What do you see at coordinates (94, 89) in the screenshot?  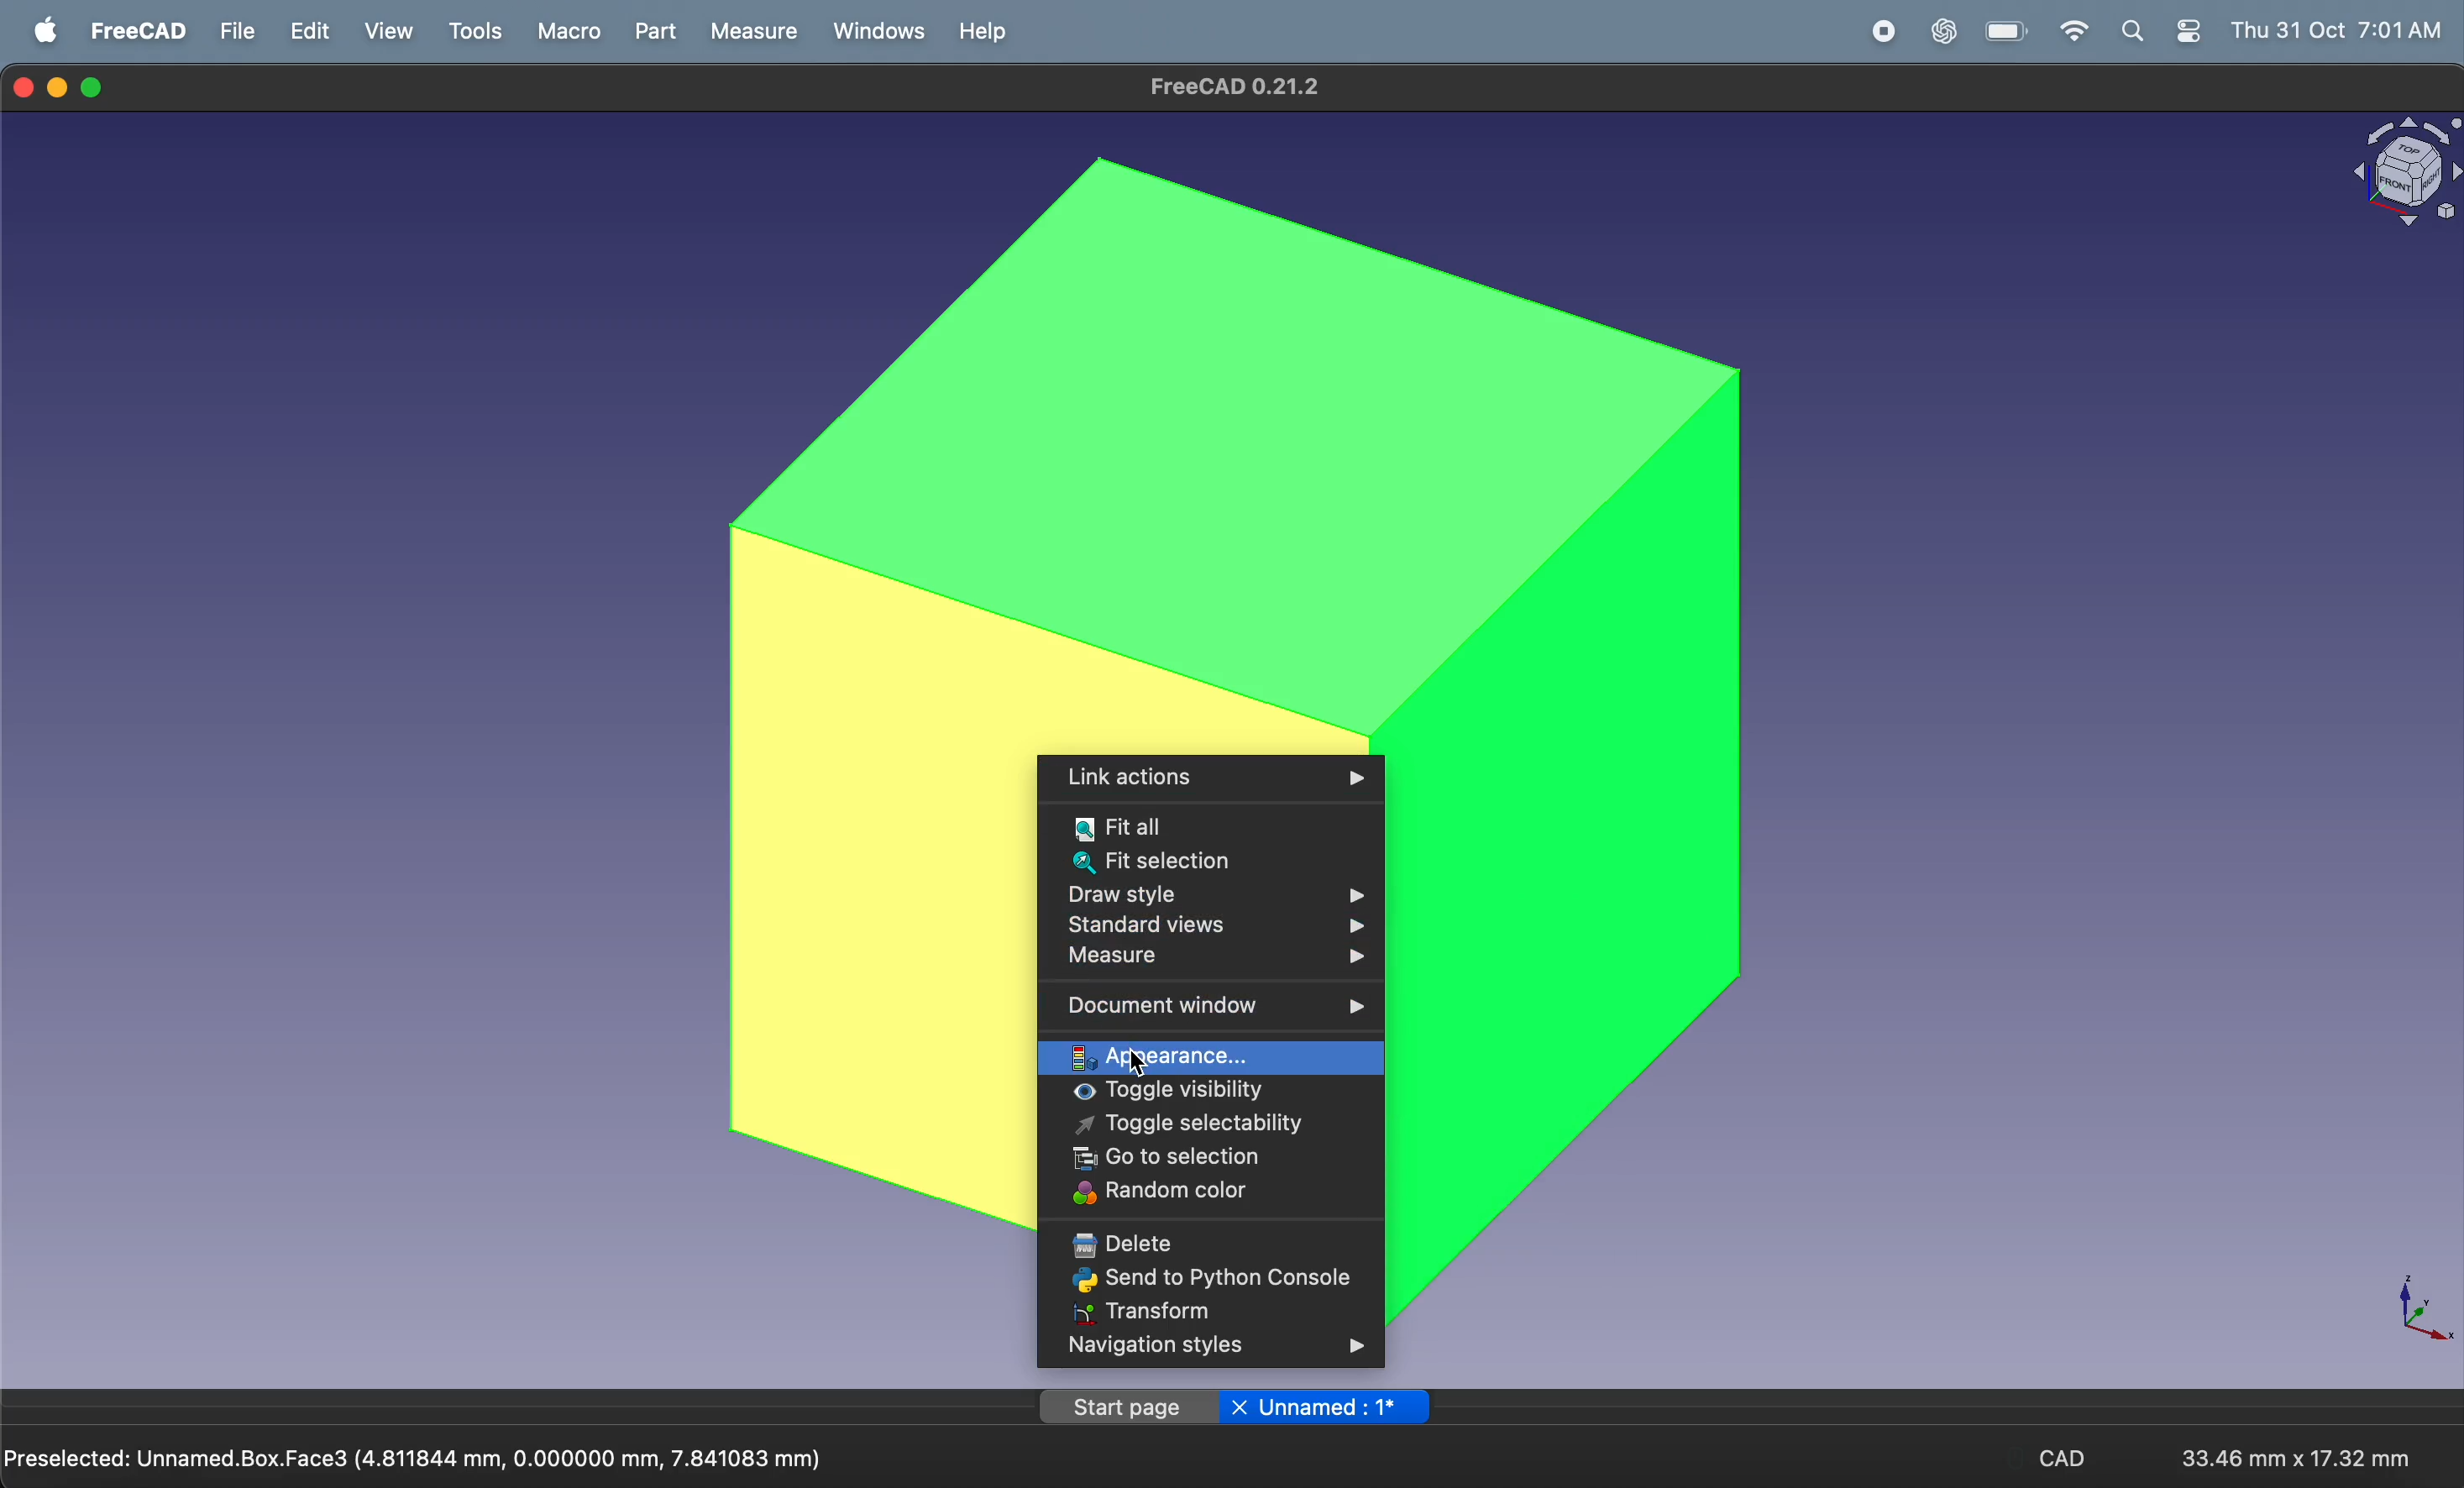 I see `maximize` at bounding box center [94, 89].